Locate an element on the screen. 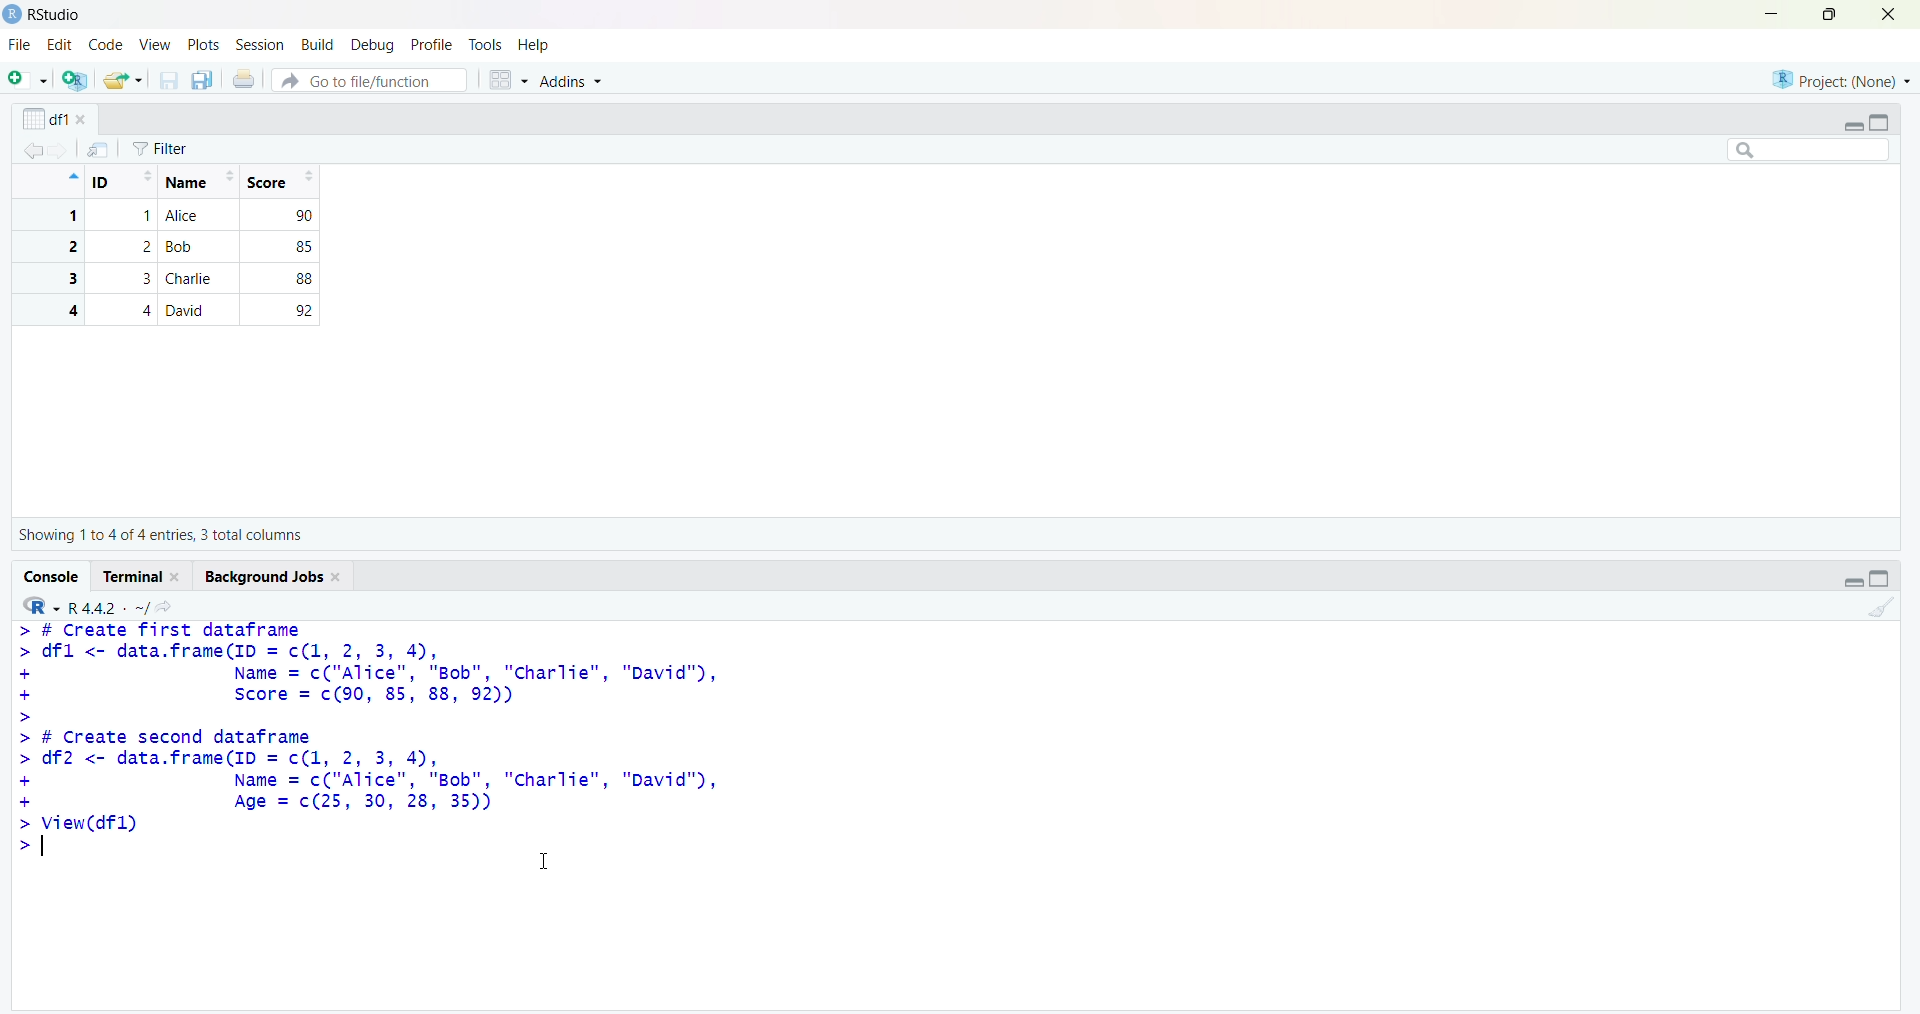 This screenshot has width=1920, height=1014. Collapse/expand  is located at coordinates (1852, 127).